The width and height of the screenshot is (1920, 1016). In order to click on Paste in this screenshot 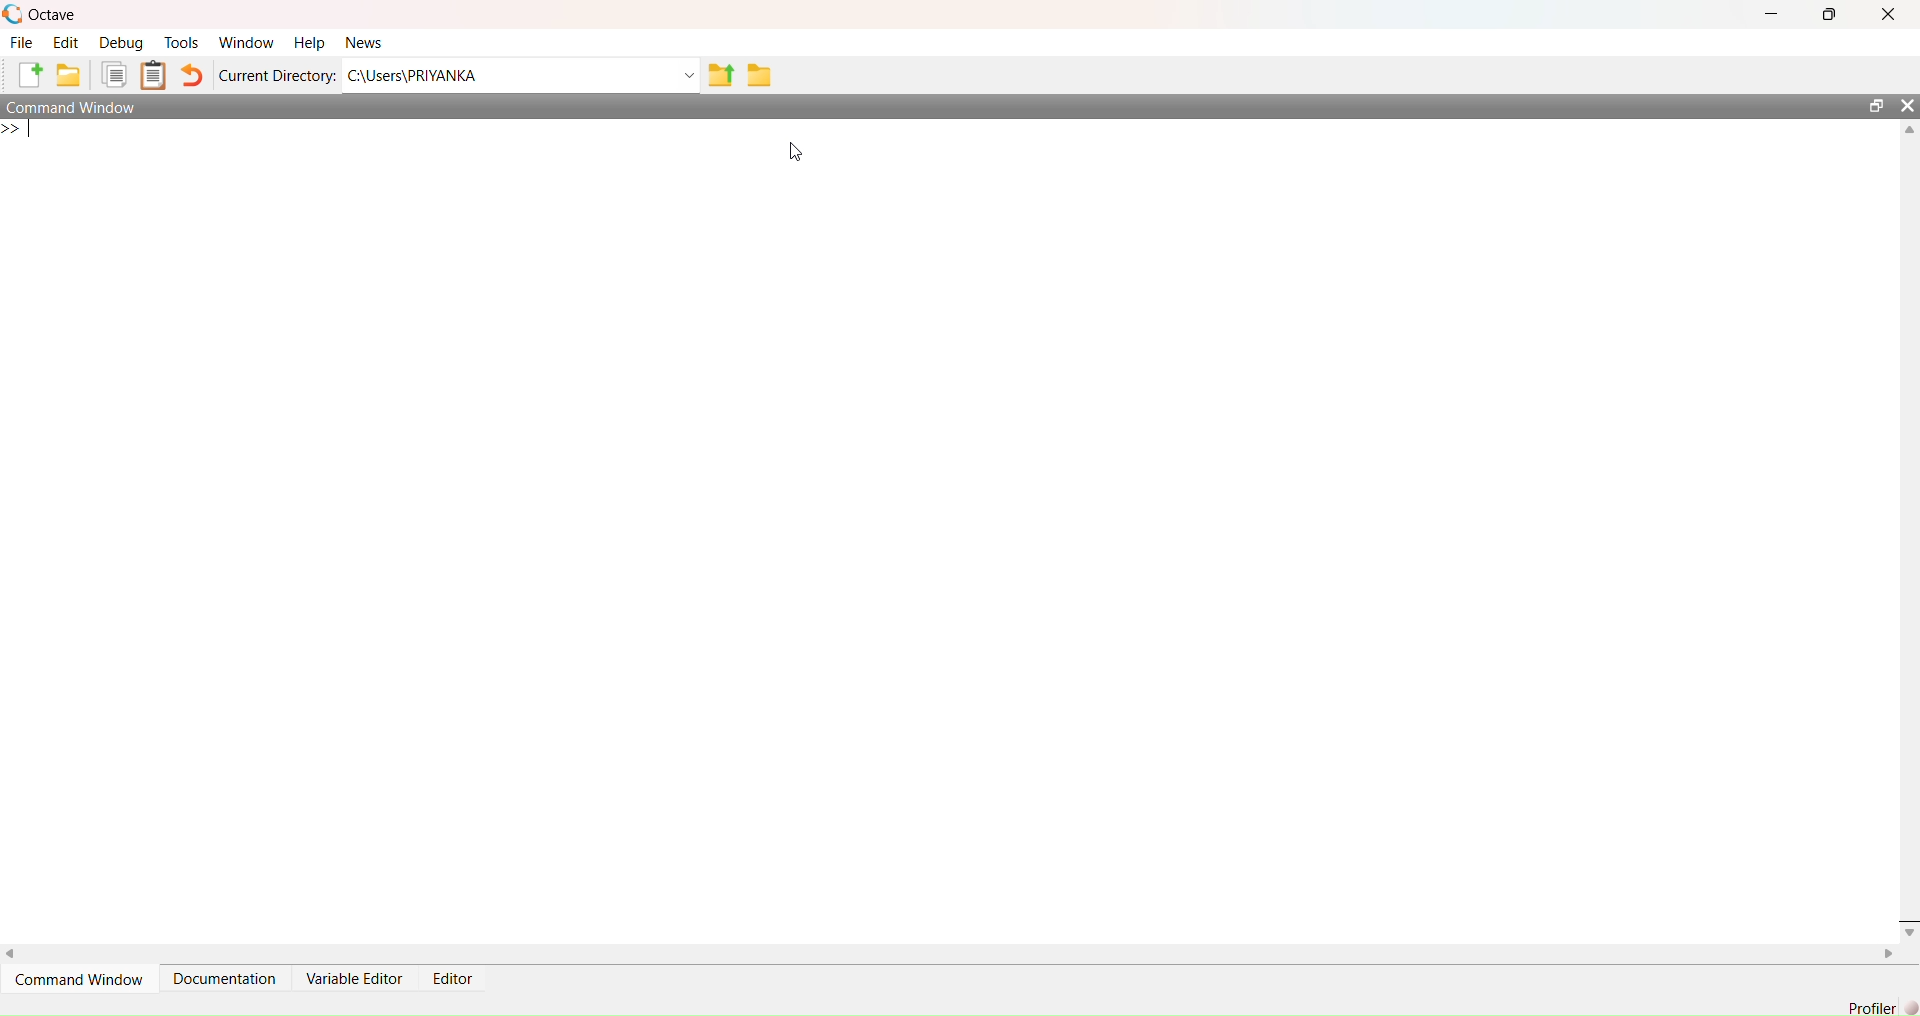, I will do `click(154, 75)`.